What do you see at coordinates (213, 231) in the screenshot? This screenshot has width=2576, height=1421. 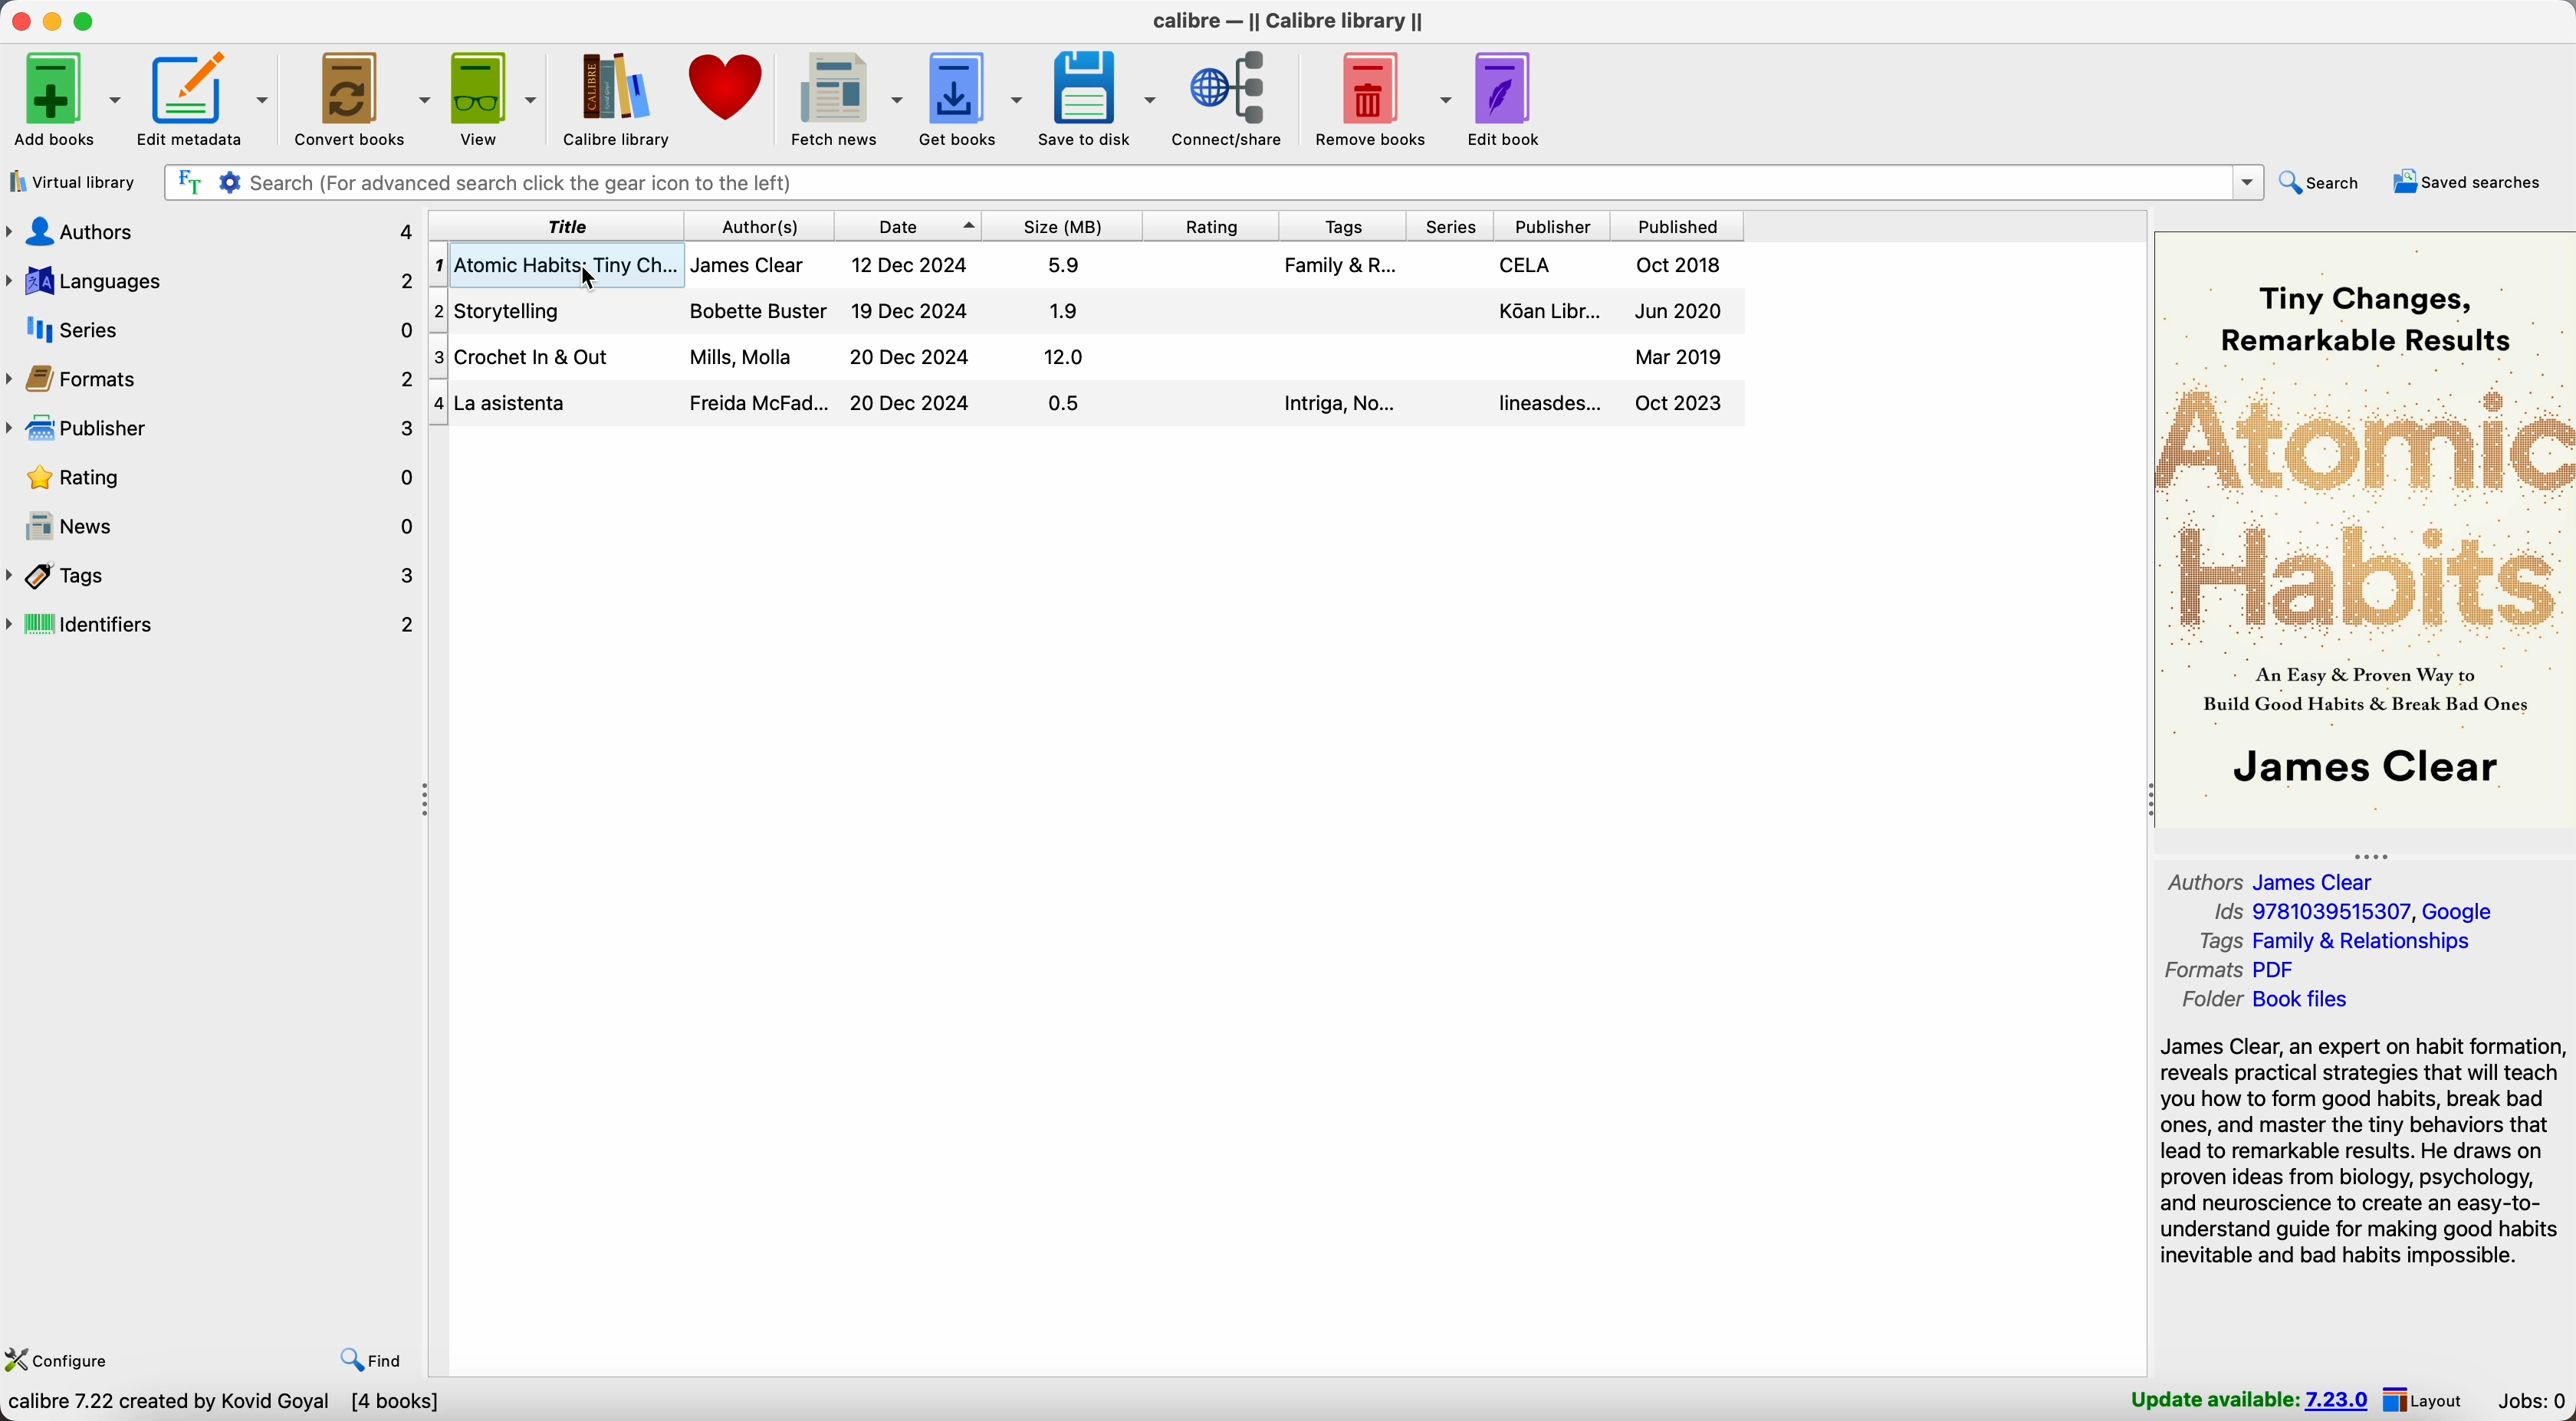 I see `authors` at bounding box center [213, 231].